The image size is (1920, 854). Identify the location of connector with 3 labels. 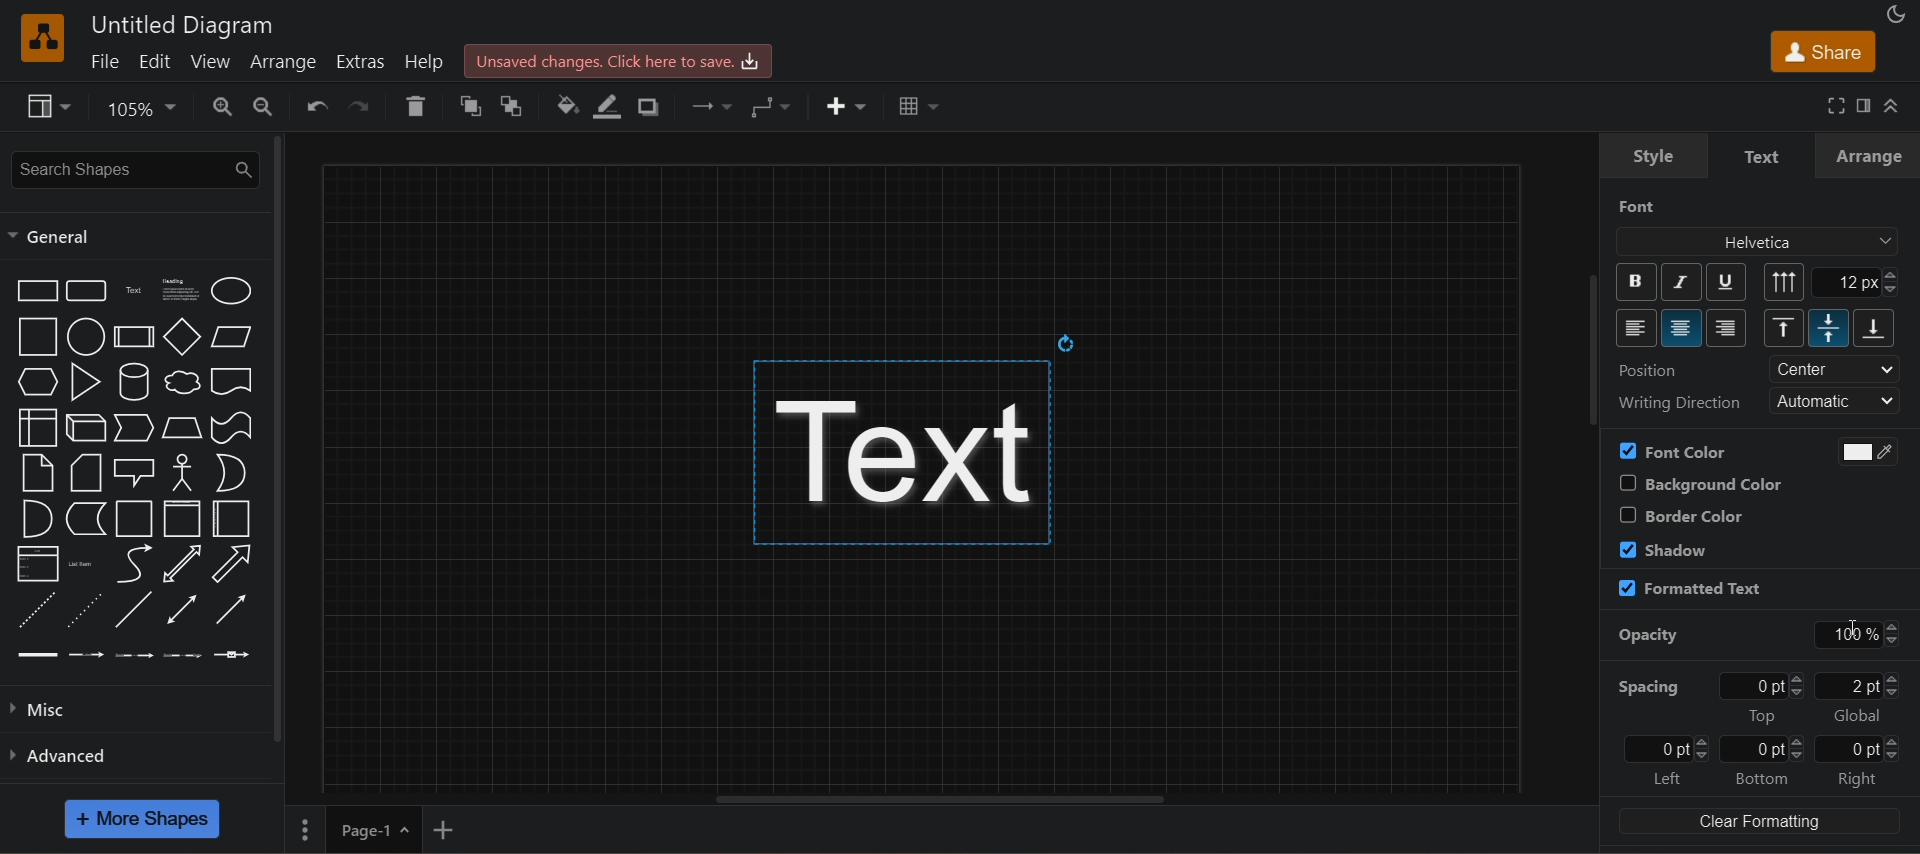
(184, 656).